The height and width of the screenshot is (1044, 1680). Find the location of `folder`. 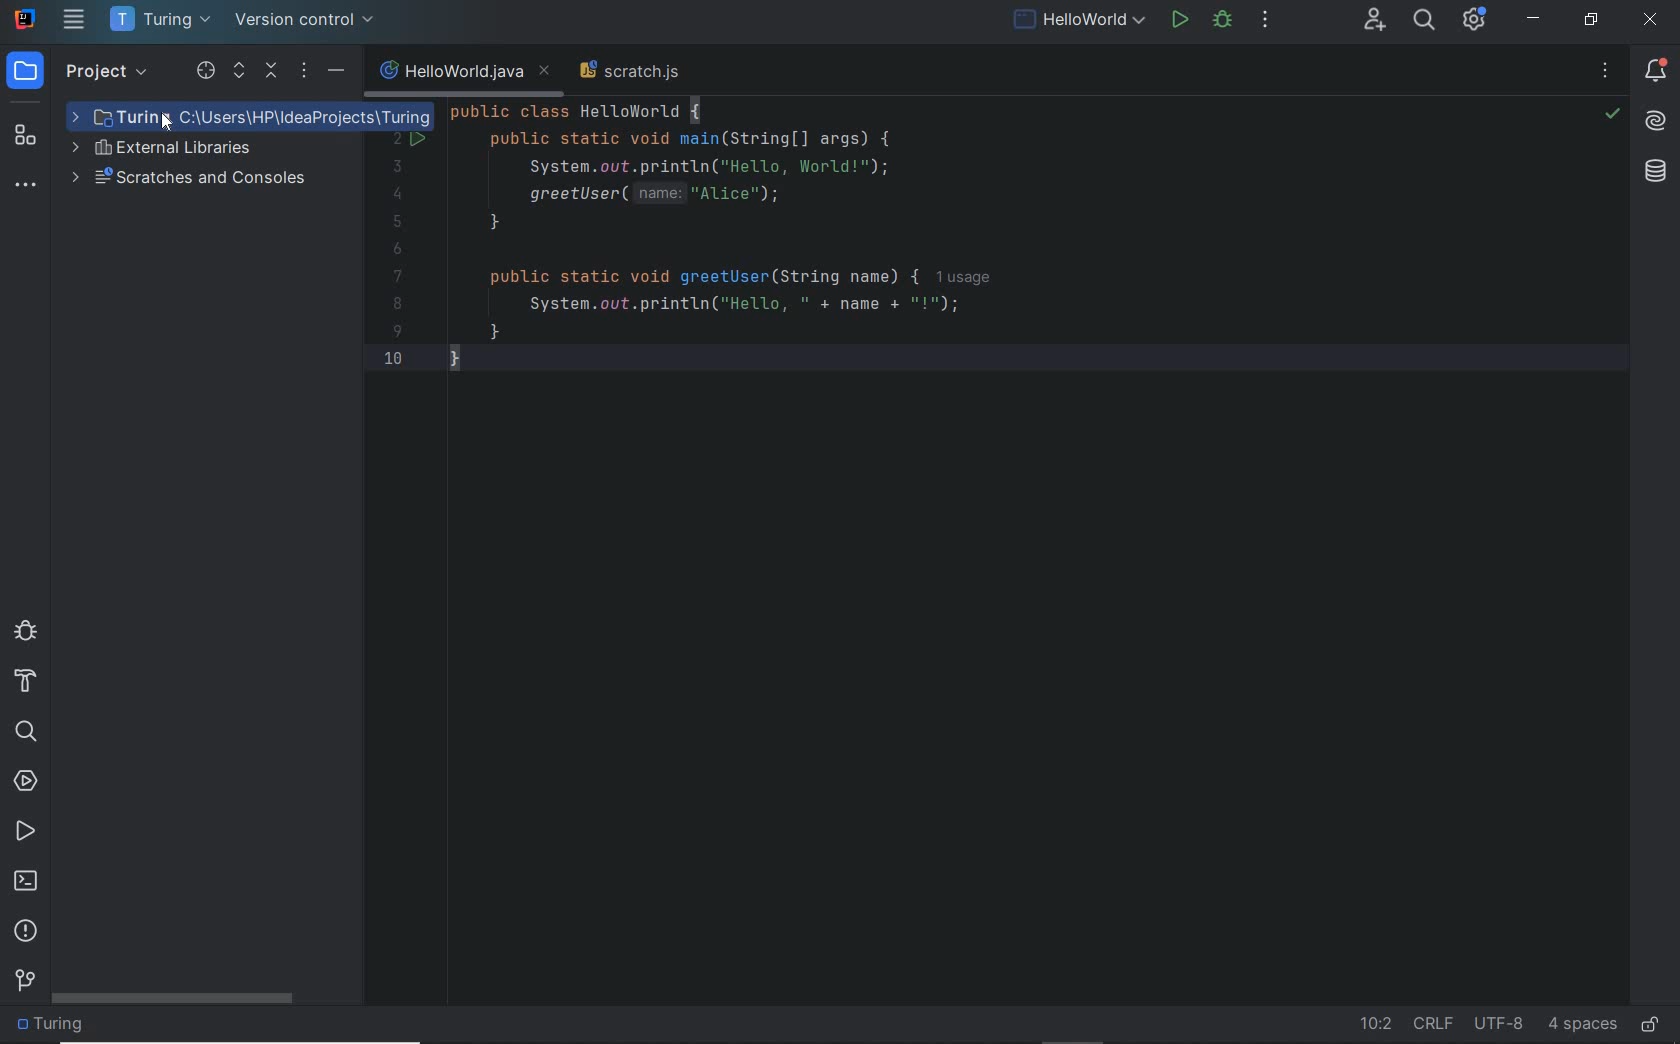

folder is located at coordinates (60, 1026).